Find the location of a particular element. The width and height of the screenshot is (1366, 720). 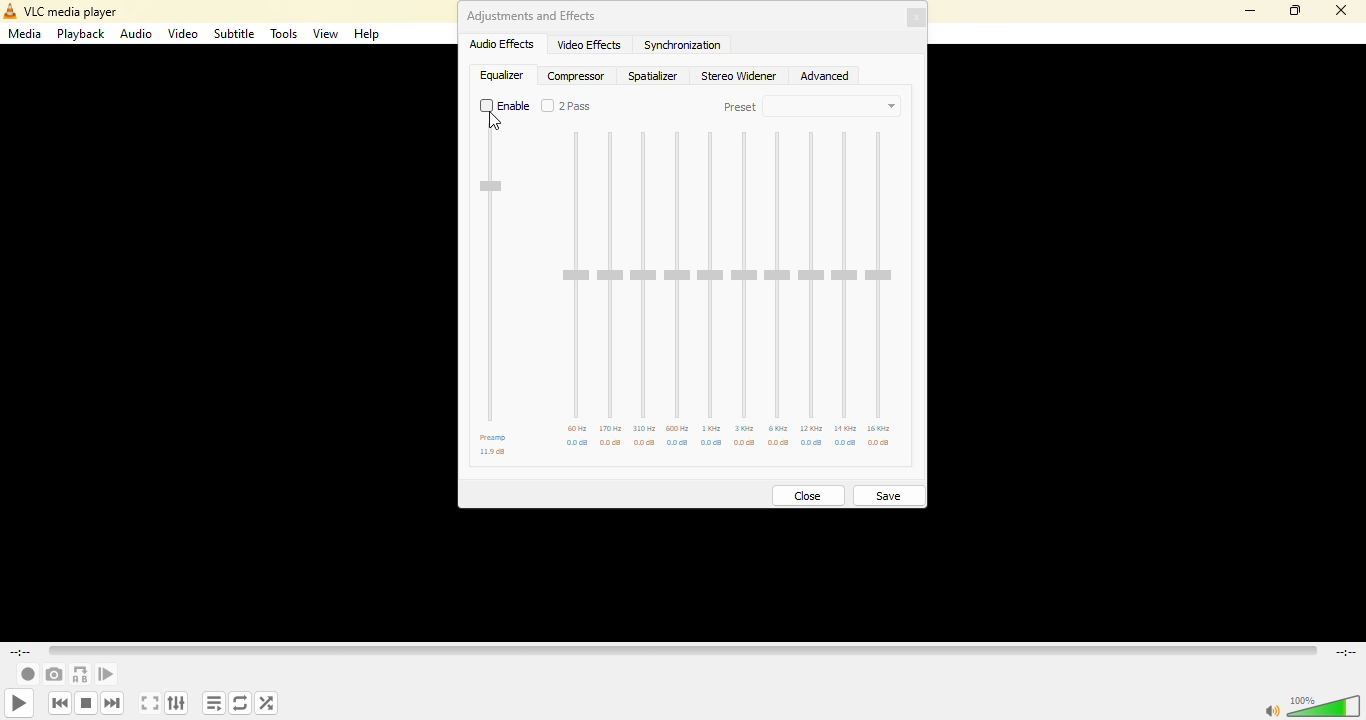

preamp is located at coordinates (493, 438).